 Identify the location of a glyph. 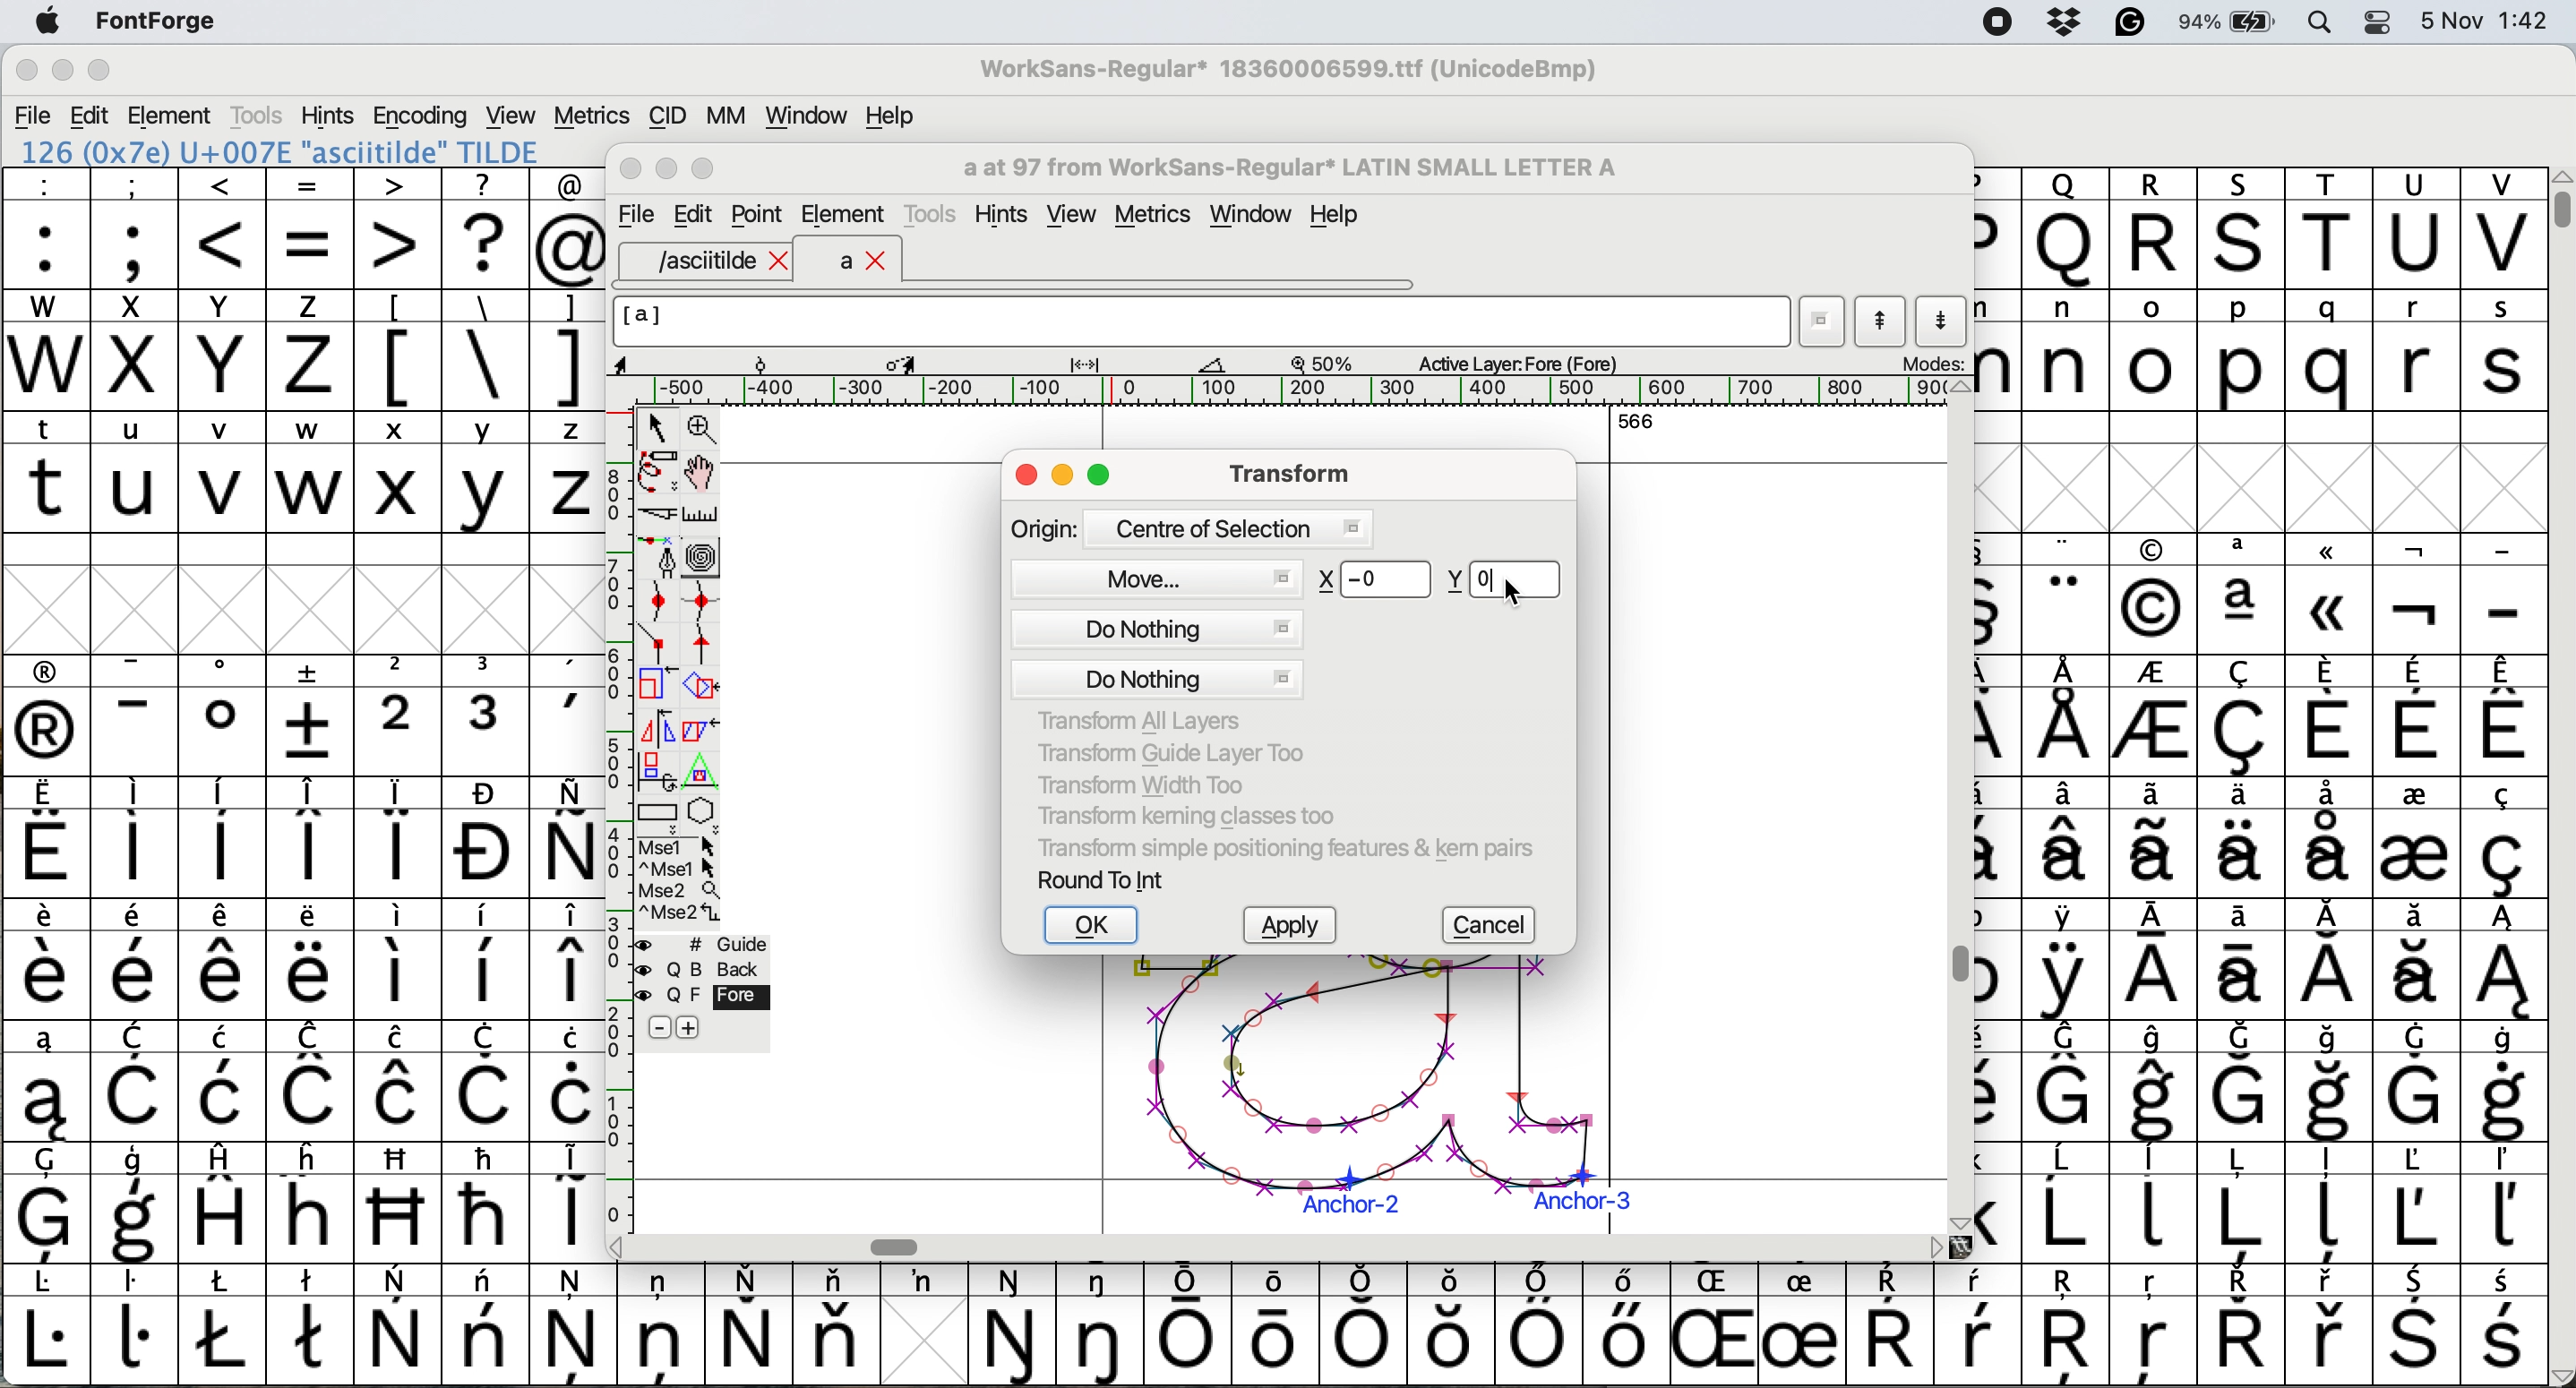
(1364, 1094).